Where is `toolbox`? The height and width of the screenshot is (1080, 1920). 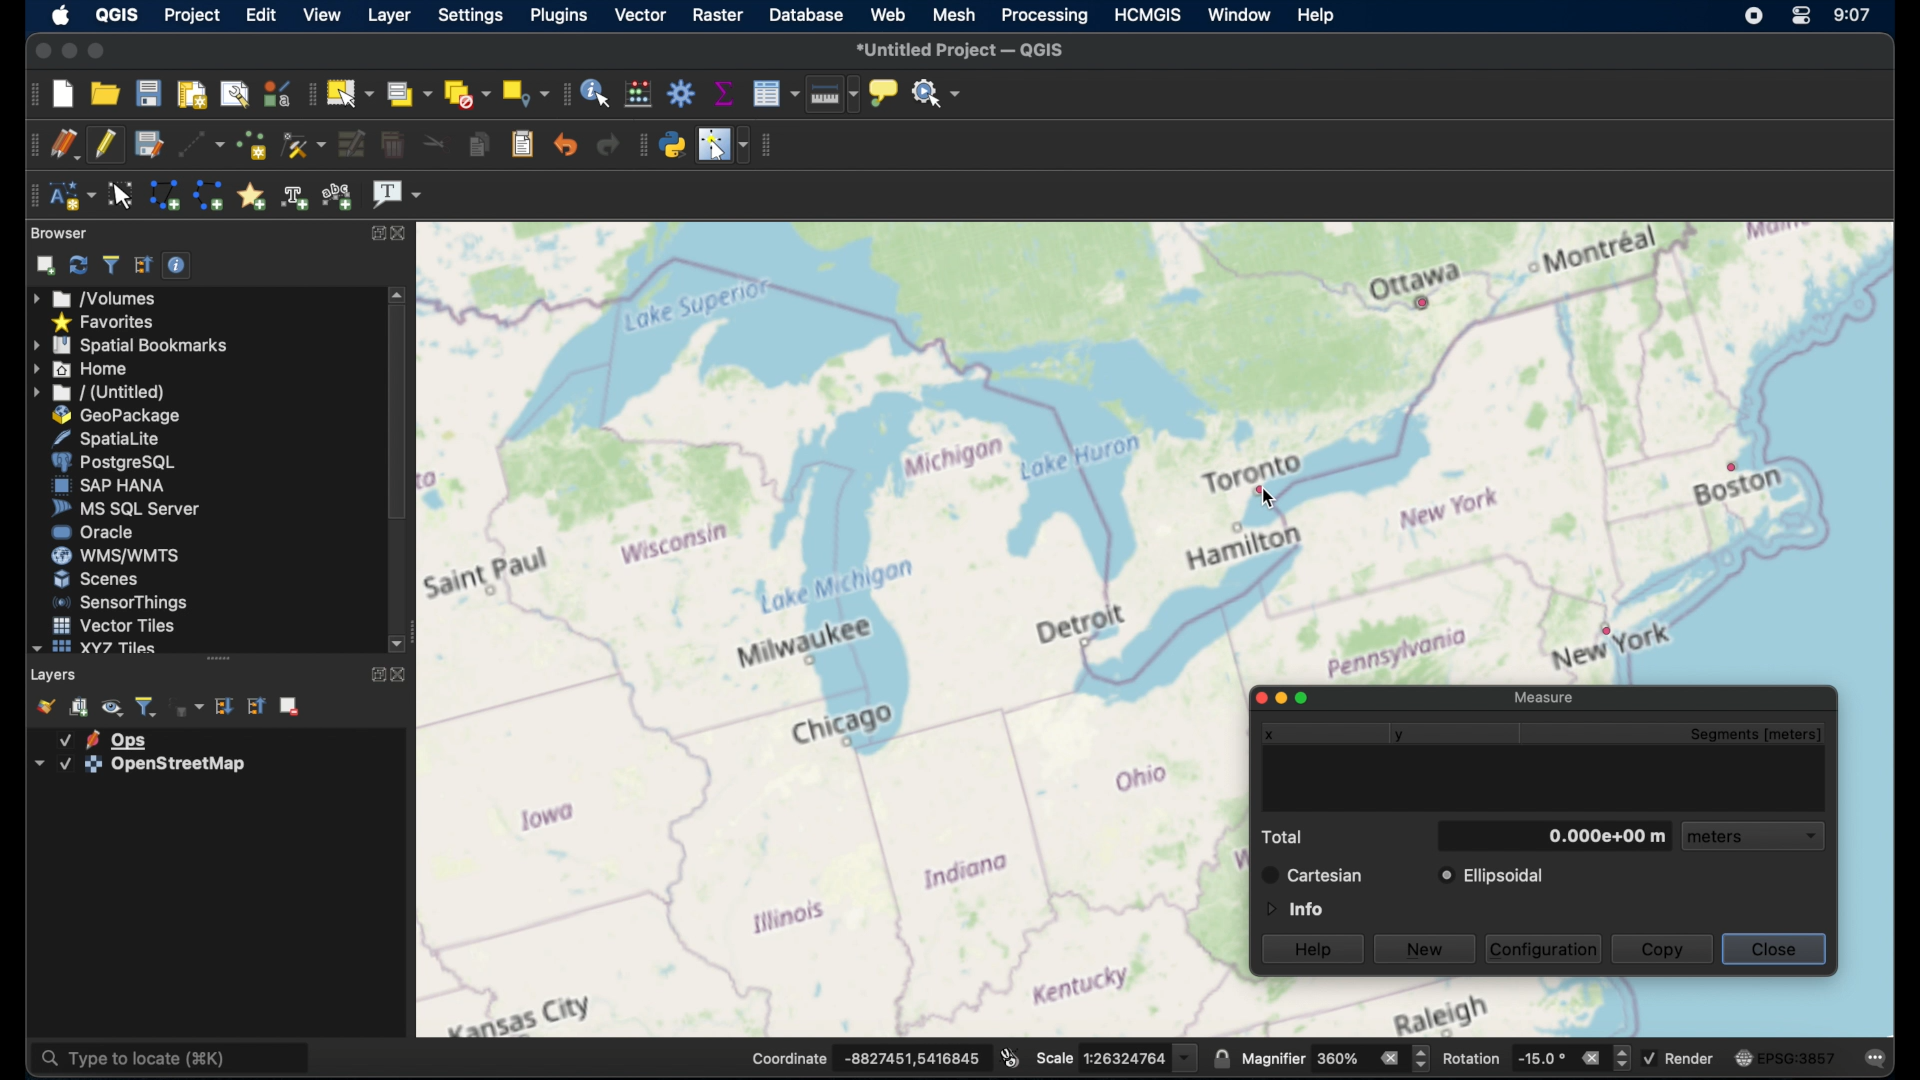 toolbox is located at coordinates (683, 92).